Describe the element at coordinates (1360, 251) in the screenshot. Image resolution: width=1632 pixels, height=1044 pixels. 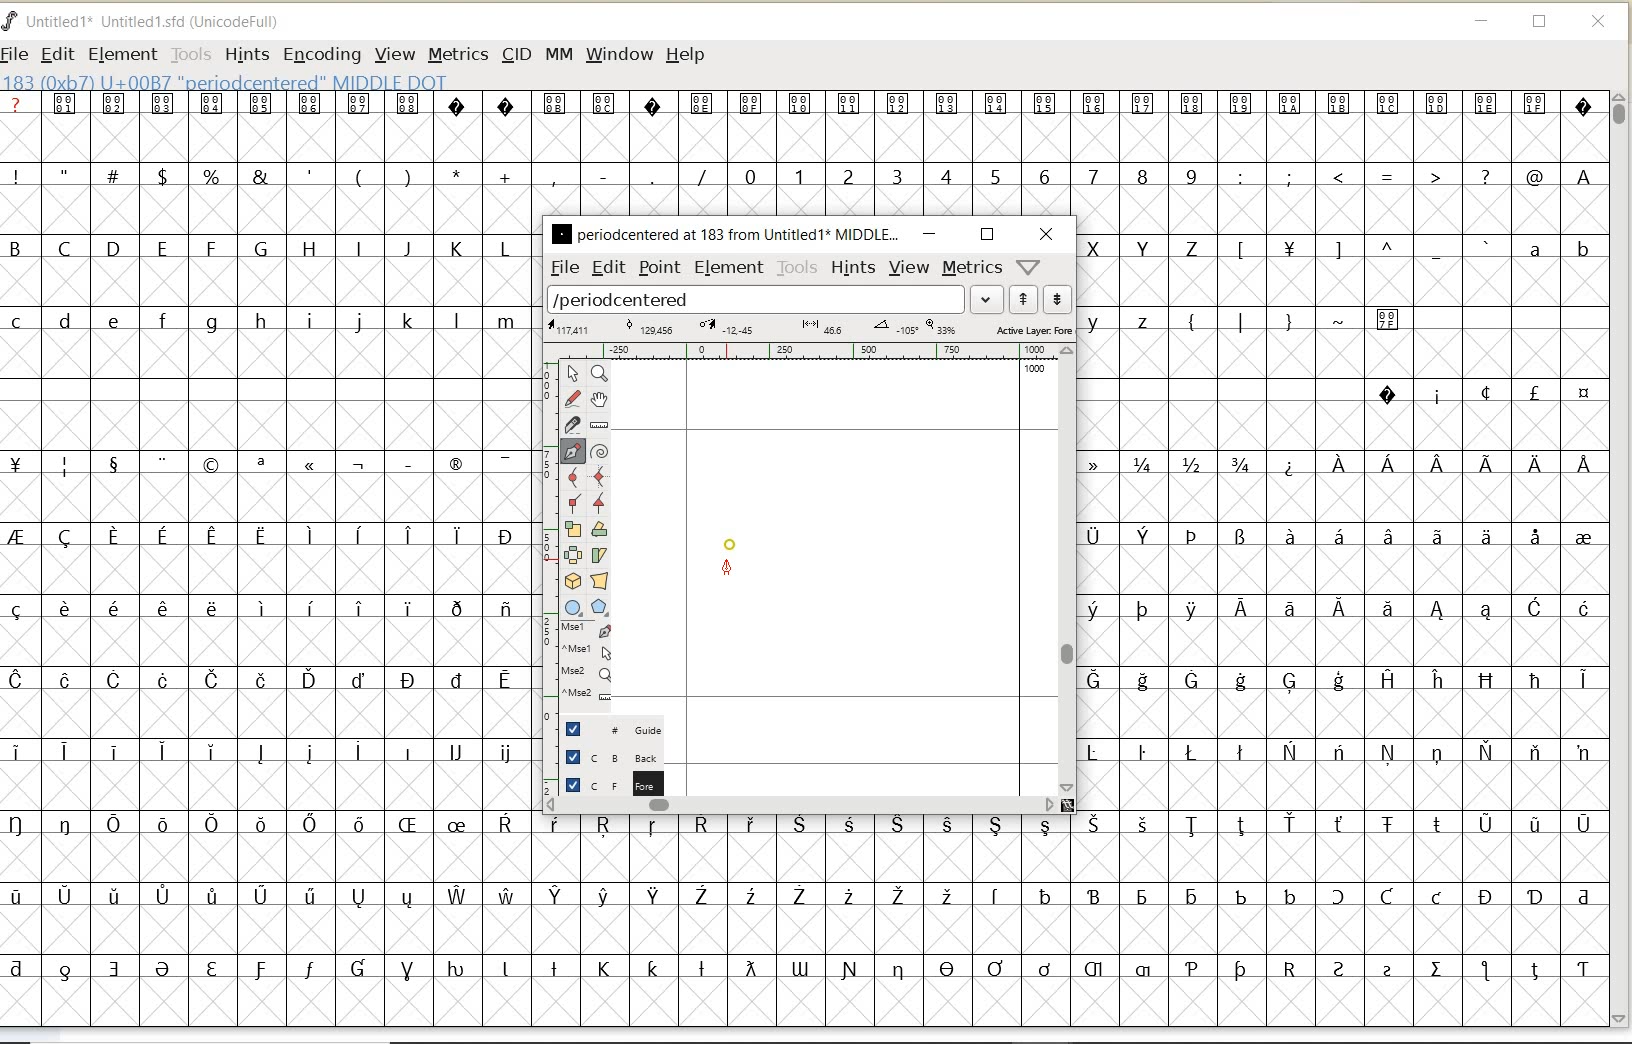
I see `` at that location.